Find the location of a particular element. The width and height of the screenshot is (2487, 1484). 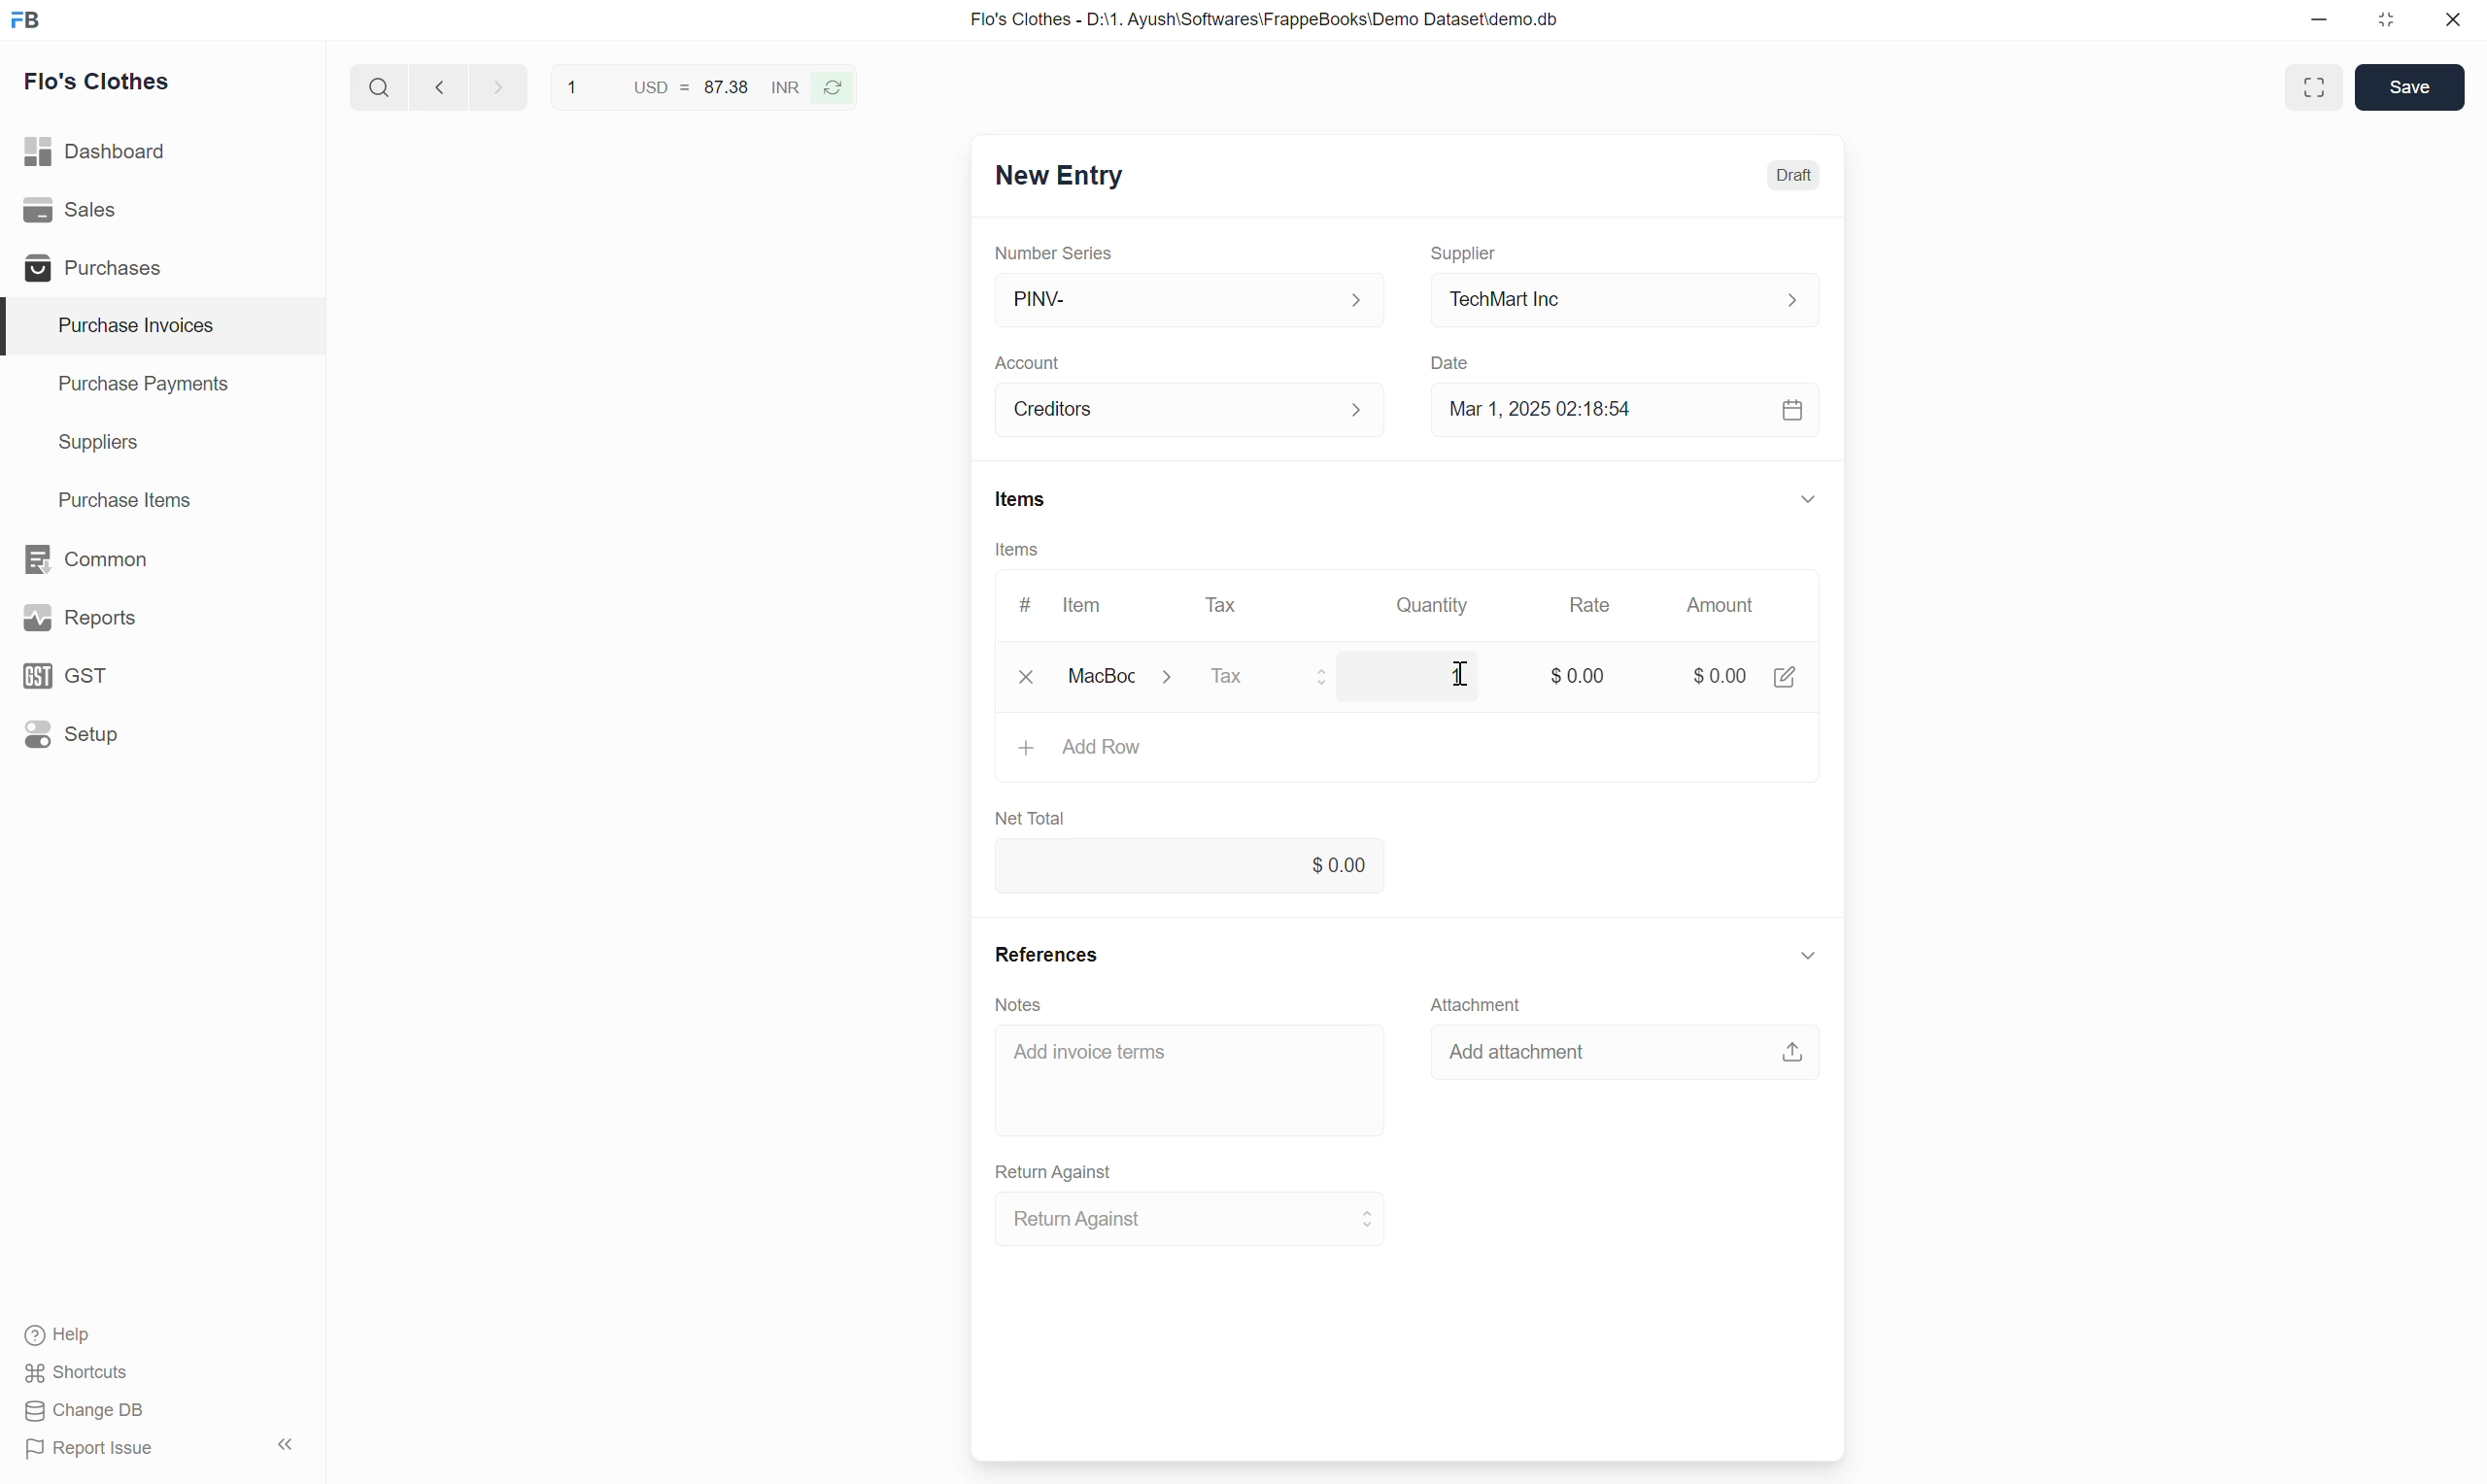

$0.00 is located at coordinates (1578, 667).